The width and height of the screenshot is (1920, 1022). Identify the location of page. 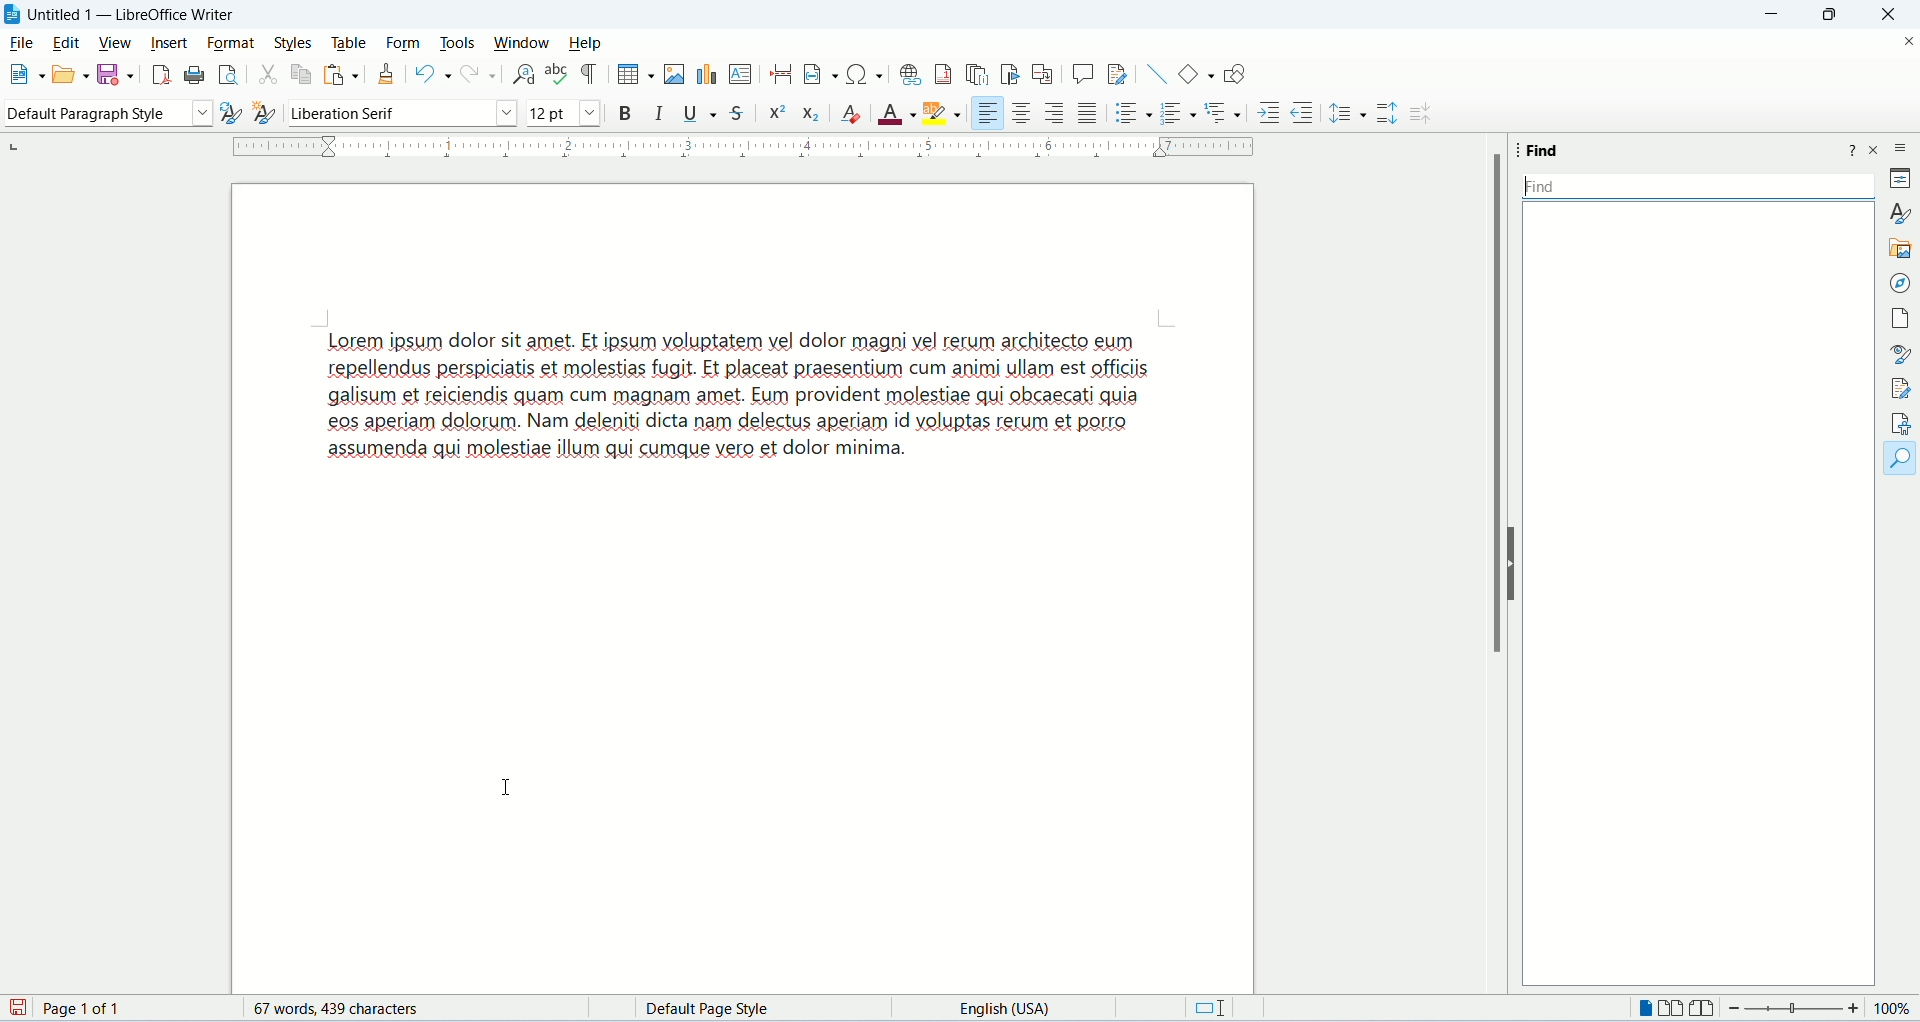
(1897, 318).